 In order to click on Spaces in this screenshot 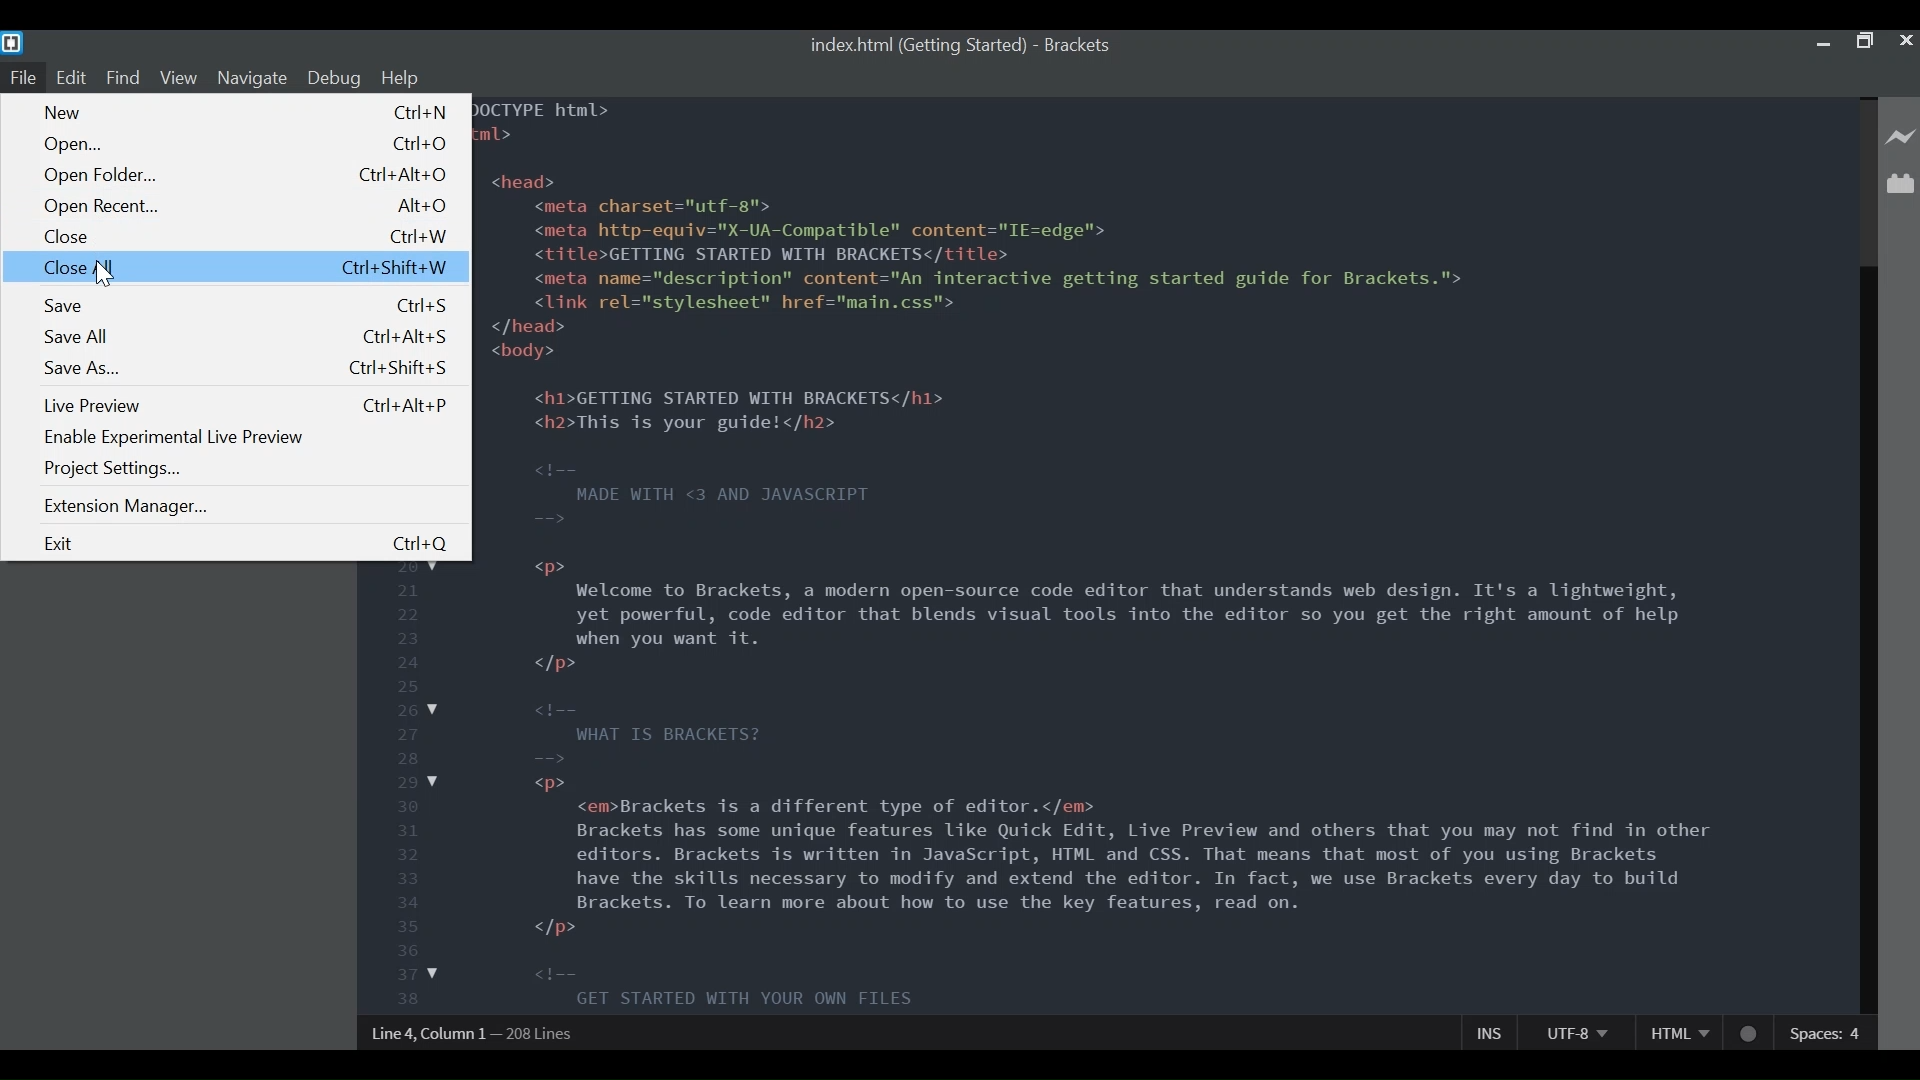, I will do `click(1827, 1032)`.